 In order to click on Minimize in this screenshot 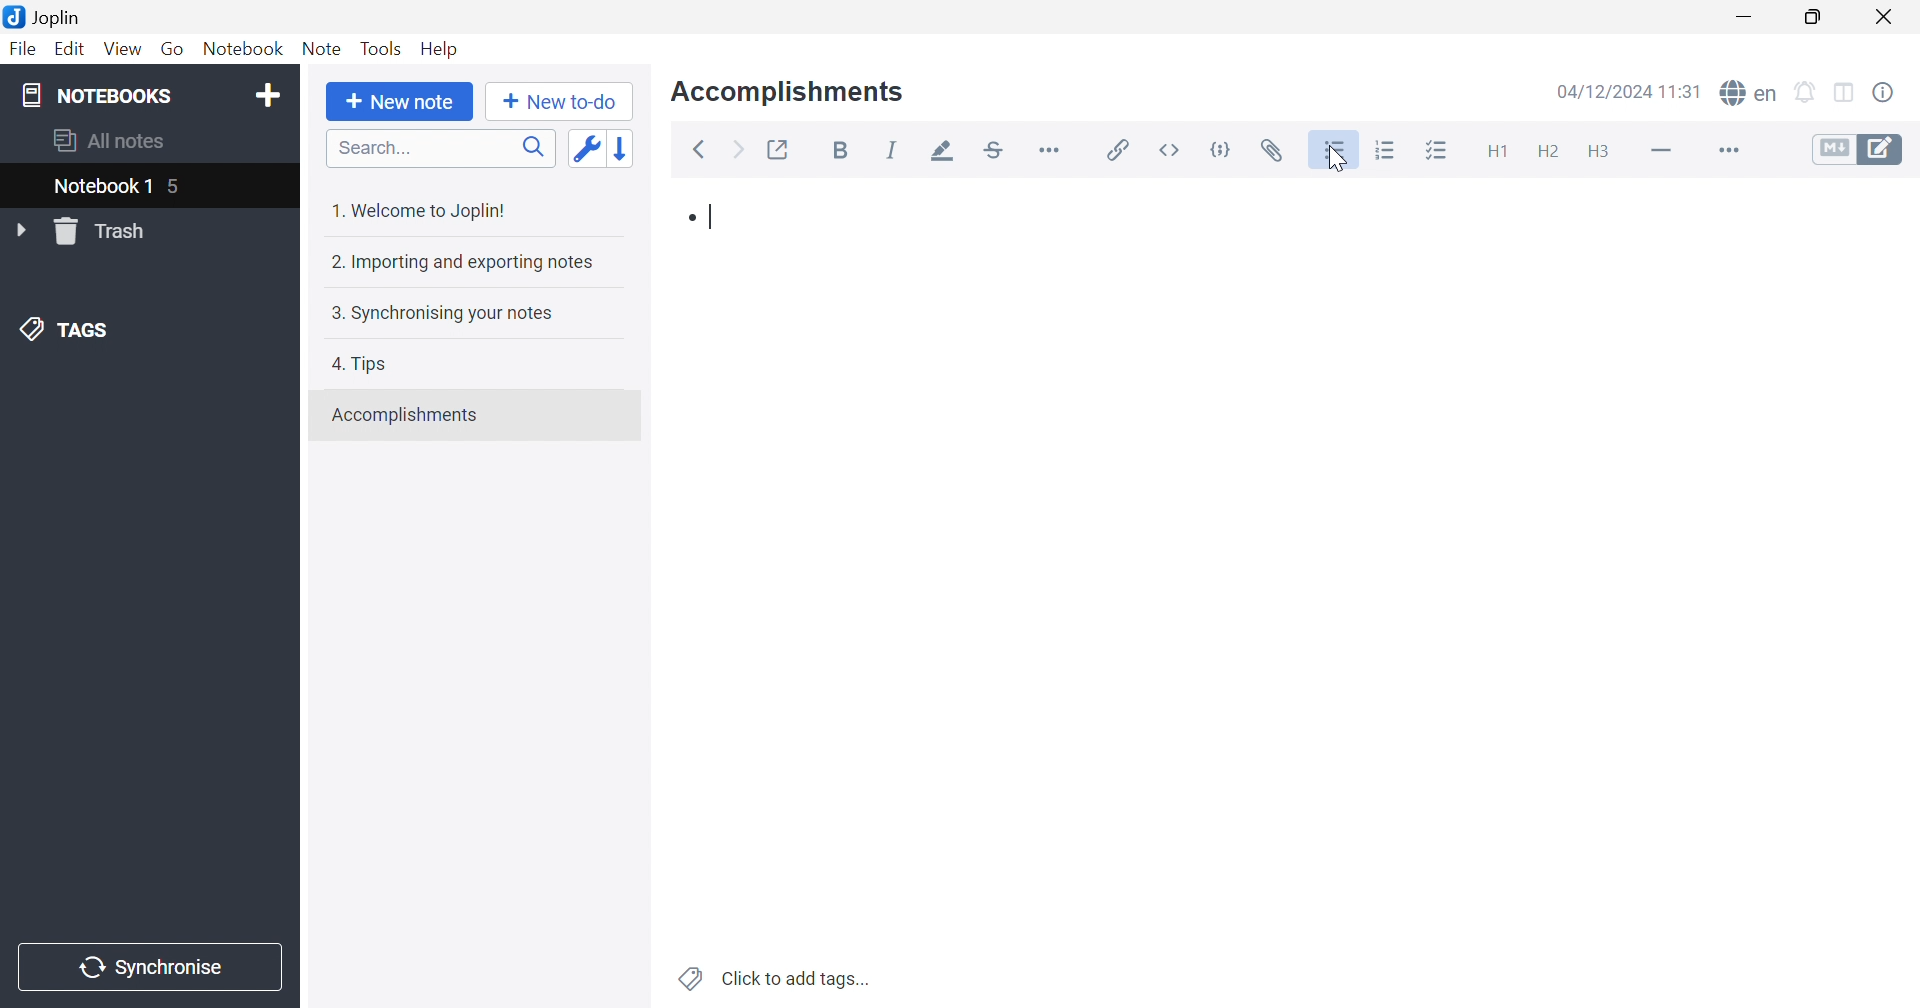, I will do `click(1742, 18)`.